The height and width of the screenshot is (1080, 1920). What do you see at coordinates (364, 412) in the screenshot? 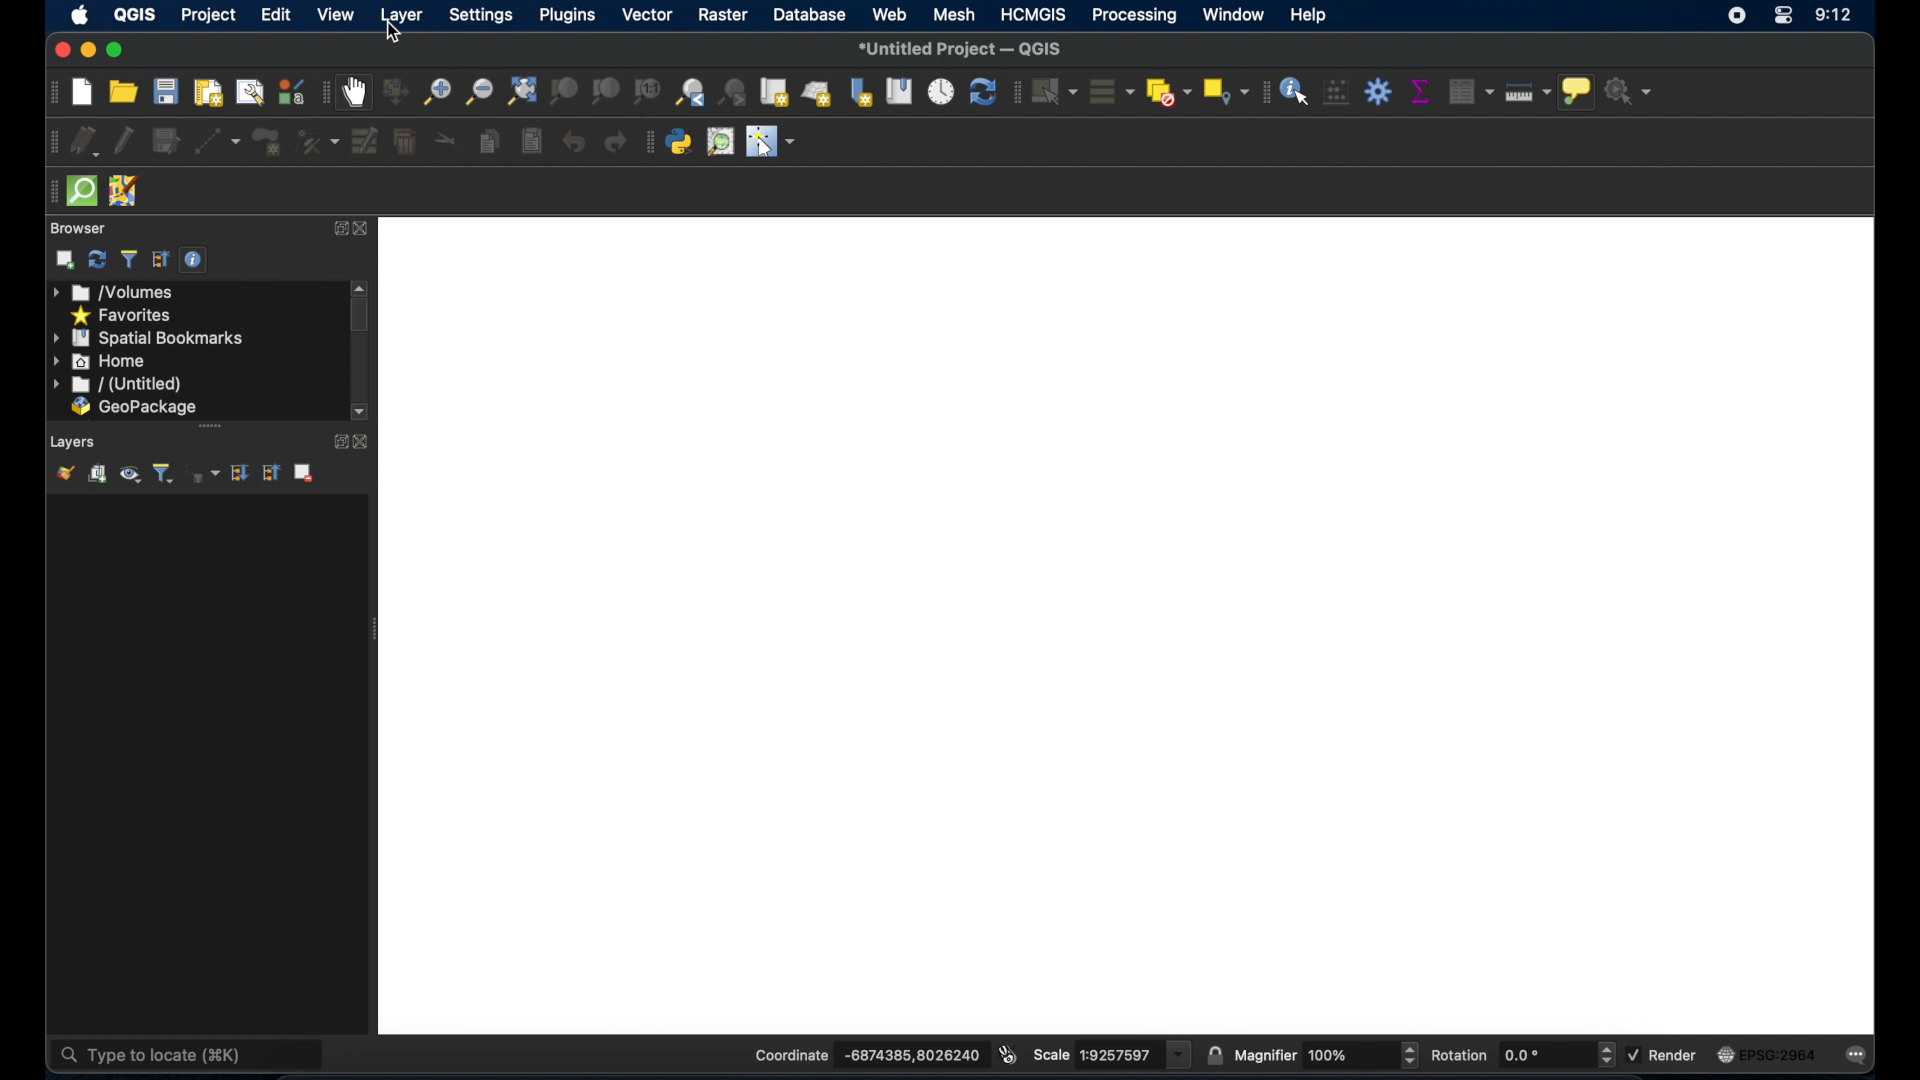
I see `scroll down arrow` at bounding box center [364, 412].